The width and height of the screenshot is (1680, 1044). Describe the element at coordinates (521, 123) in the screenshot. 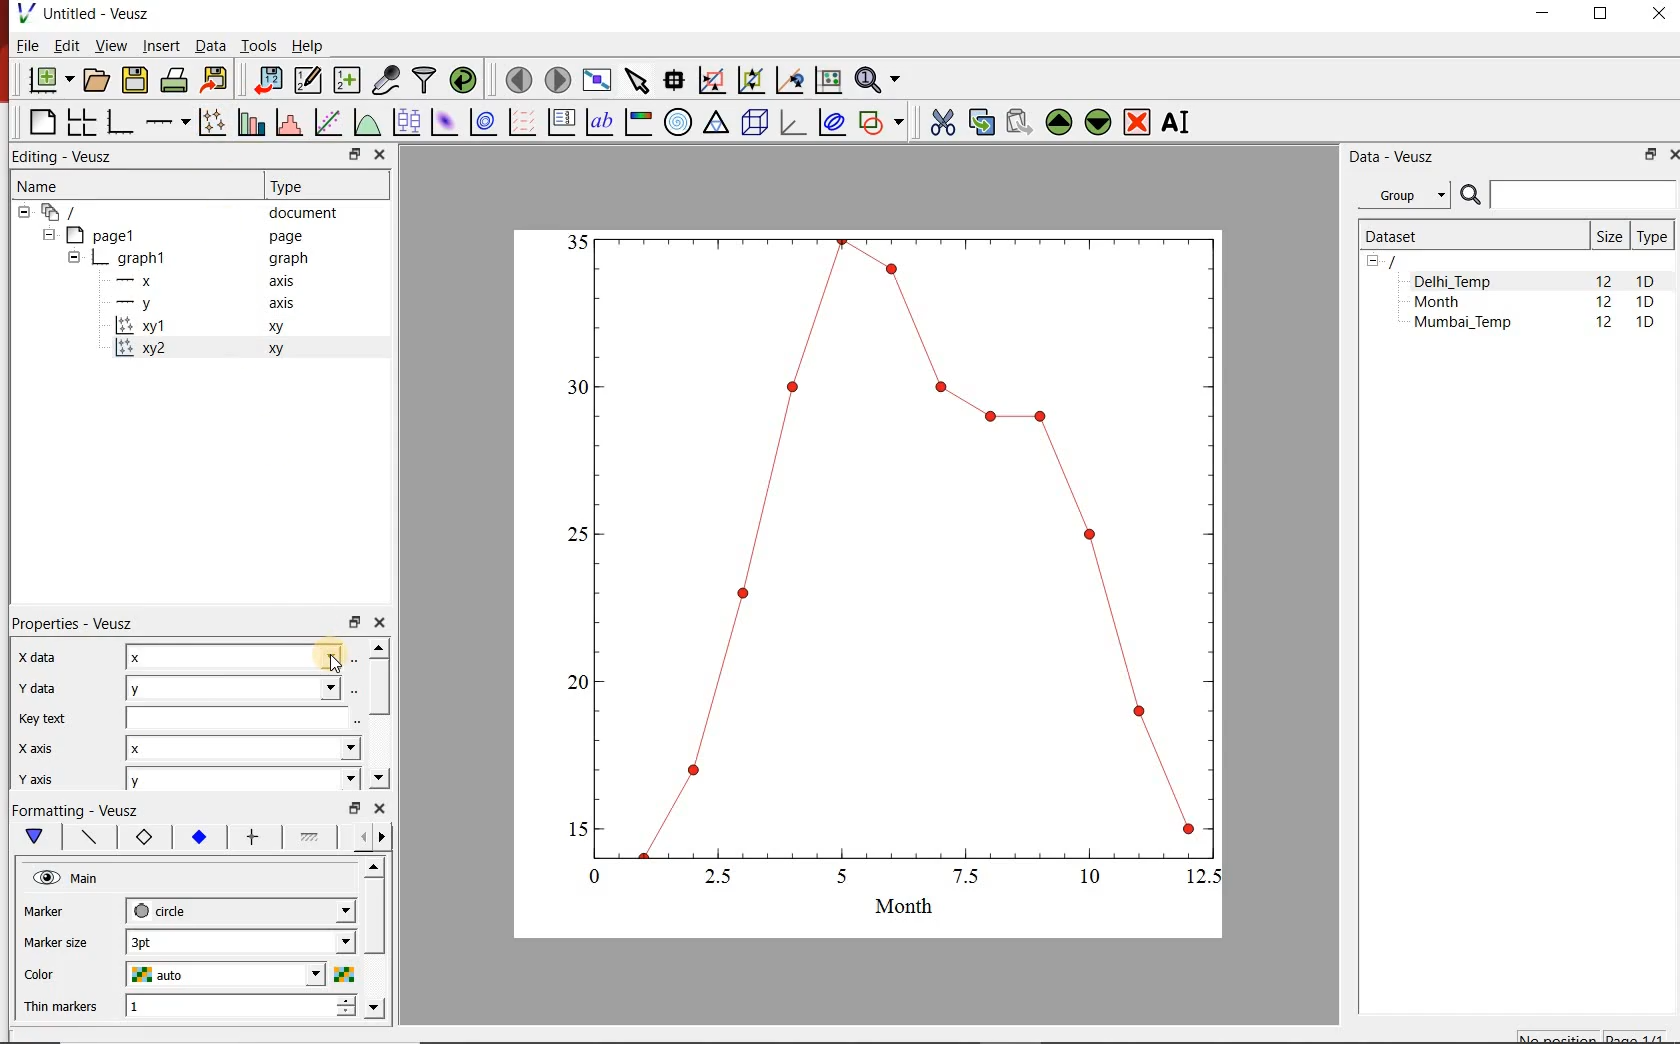

I see `plot a vector field` at that location.